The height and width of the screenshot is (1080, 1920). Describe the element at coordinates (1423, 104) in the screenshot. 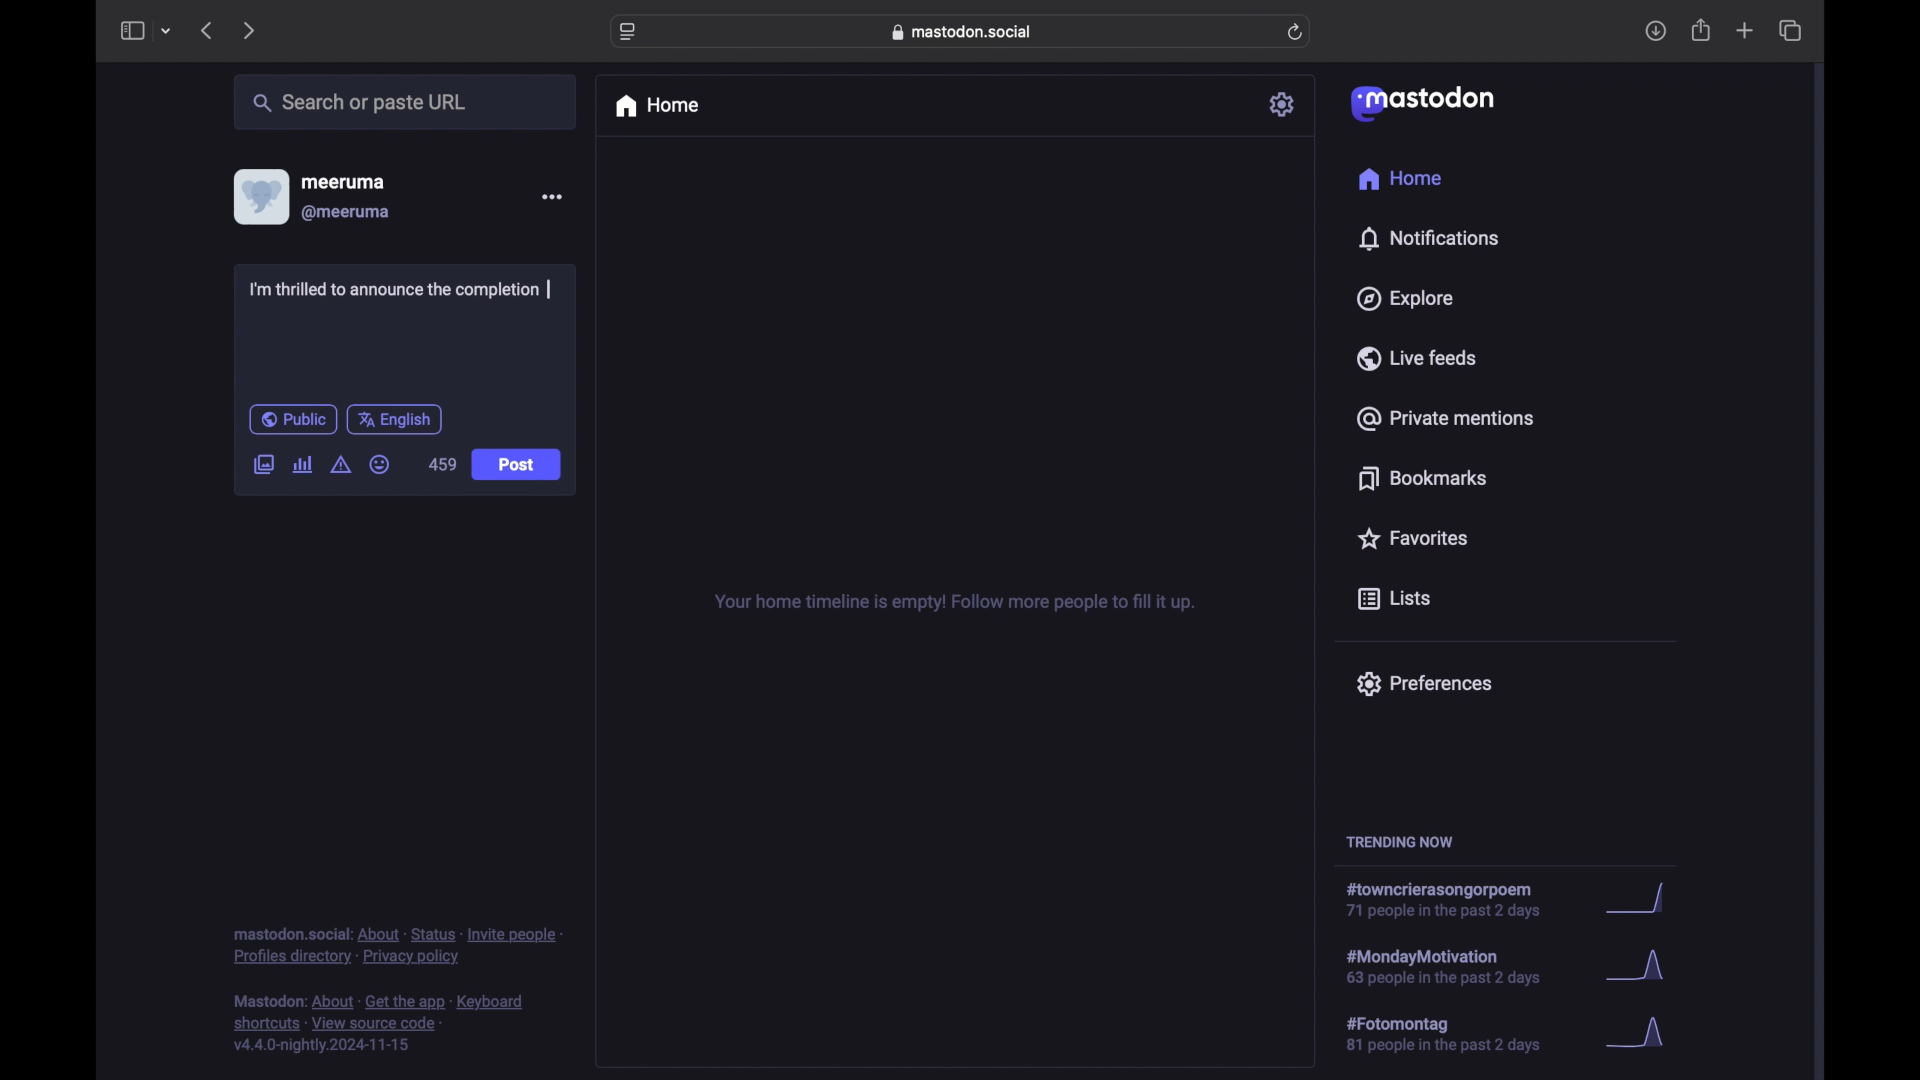

I see `mastodon` at that location.